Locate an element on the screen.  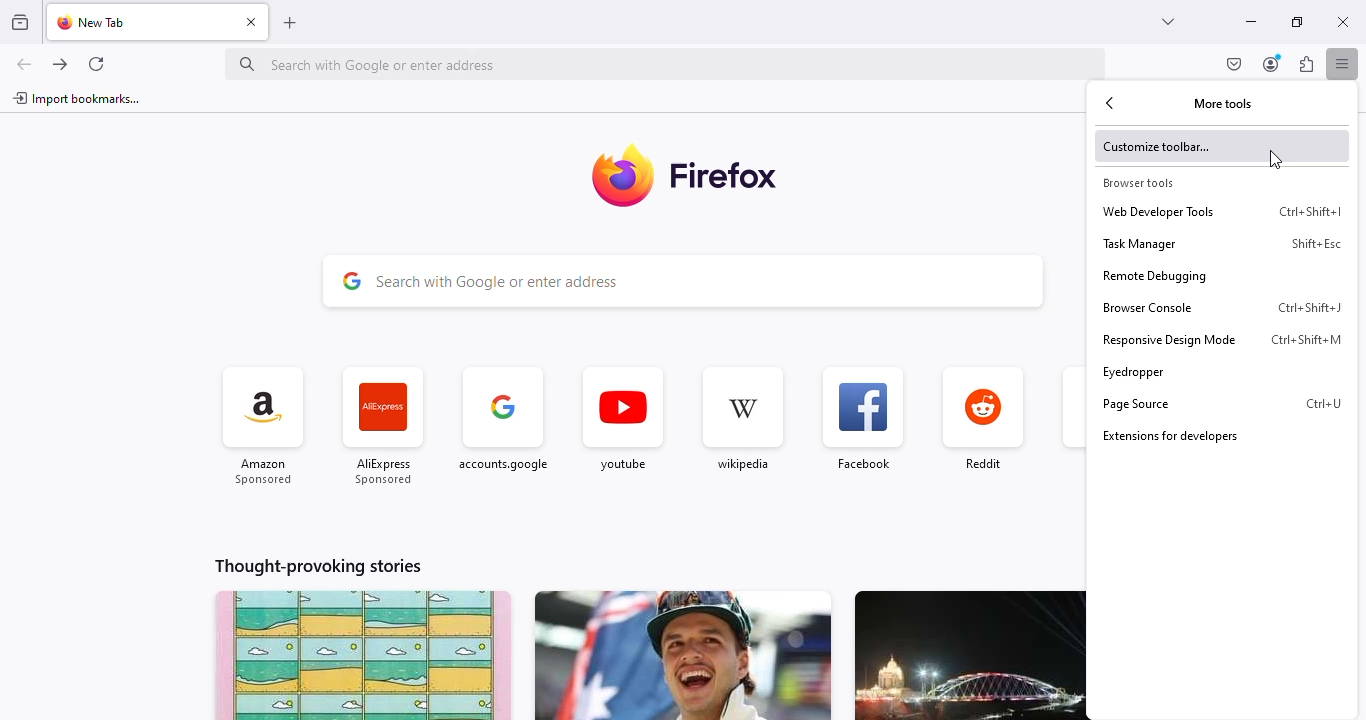
back is located at coordinates (1111, 104).